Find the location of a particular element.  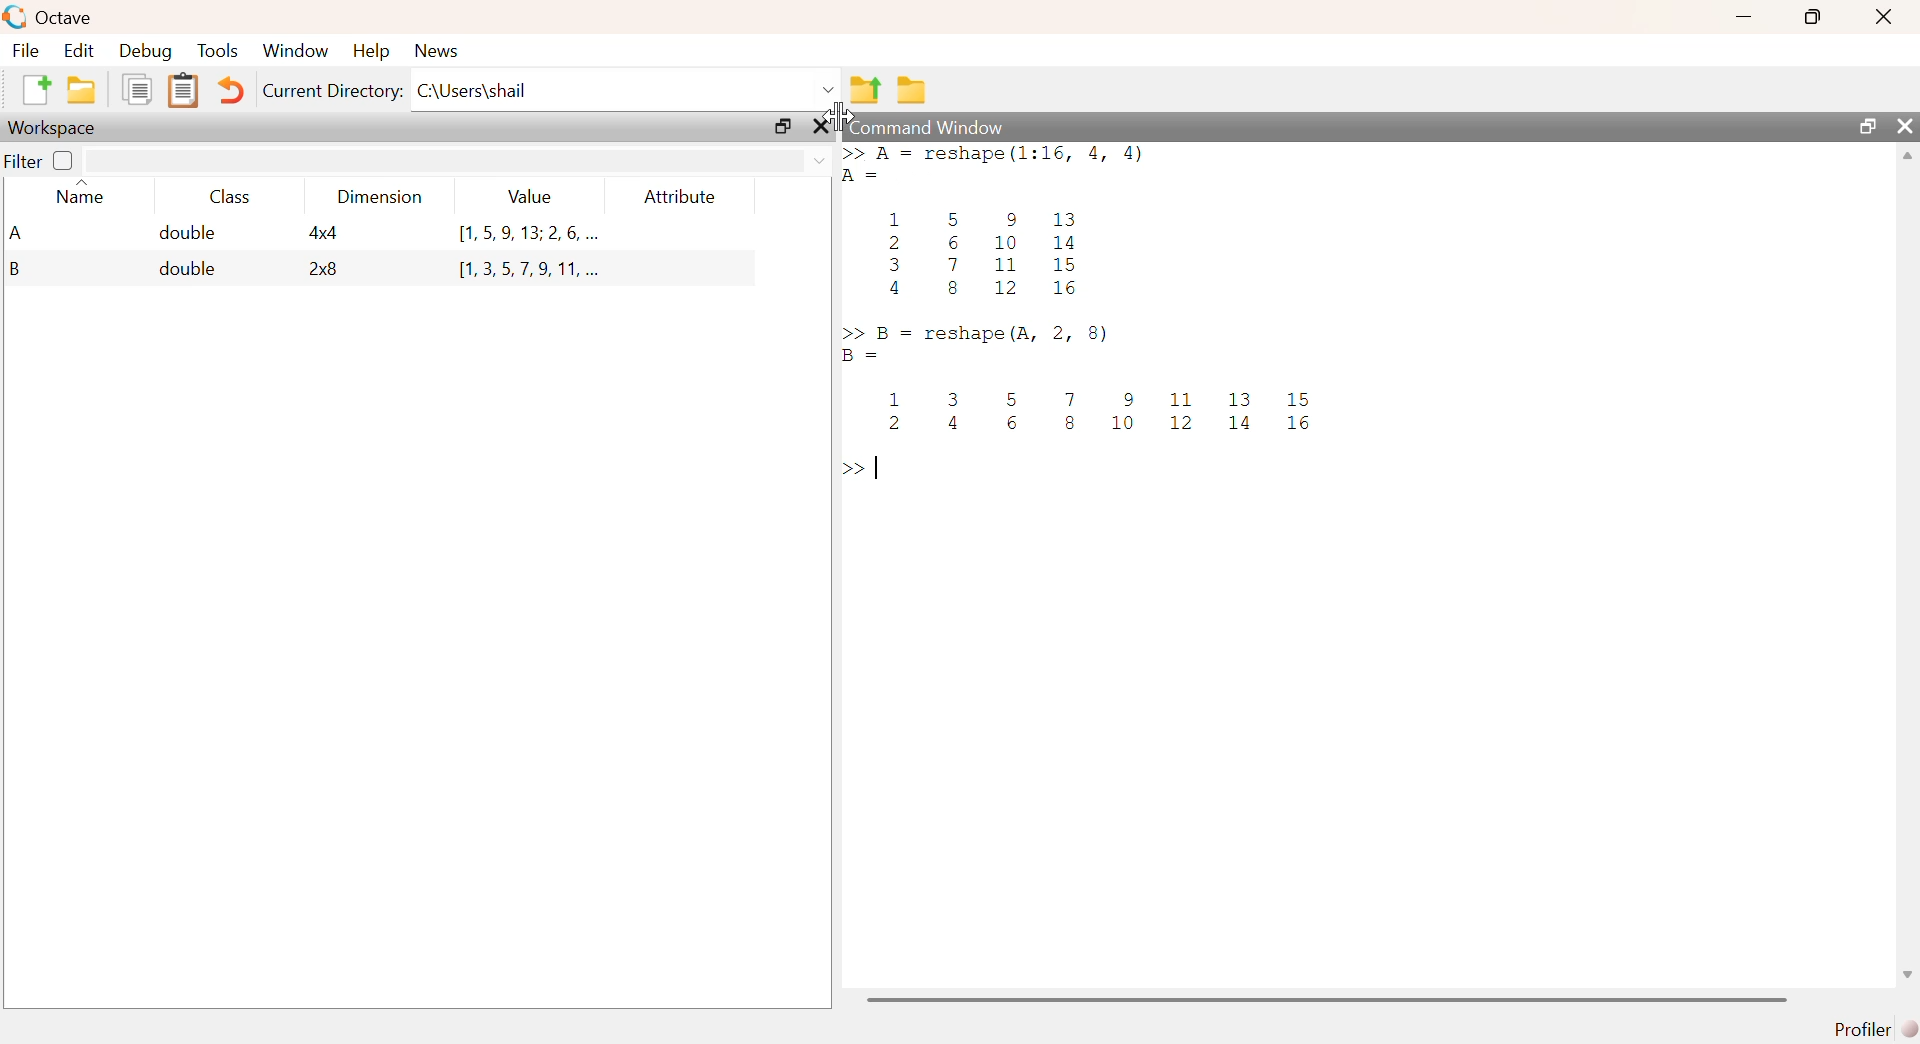

close is located at coordinates (824, 127).